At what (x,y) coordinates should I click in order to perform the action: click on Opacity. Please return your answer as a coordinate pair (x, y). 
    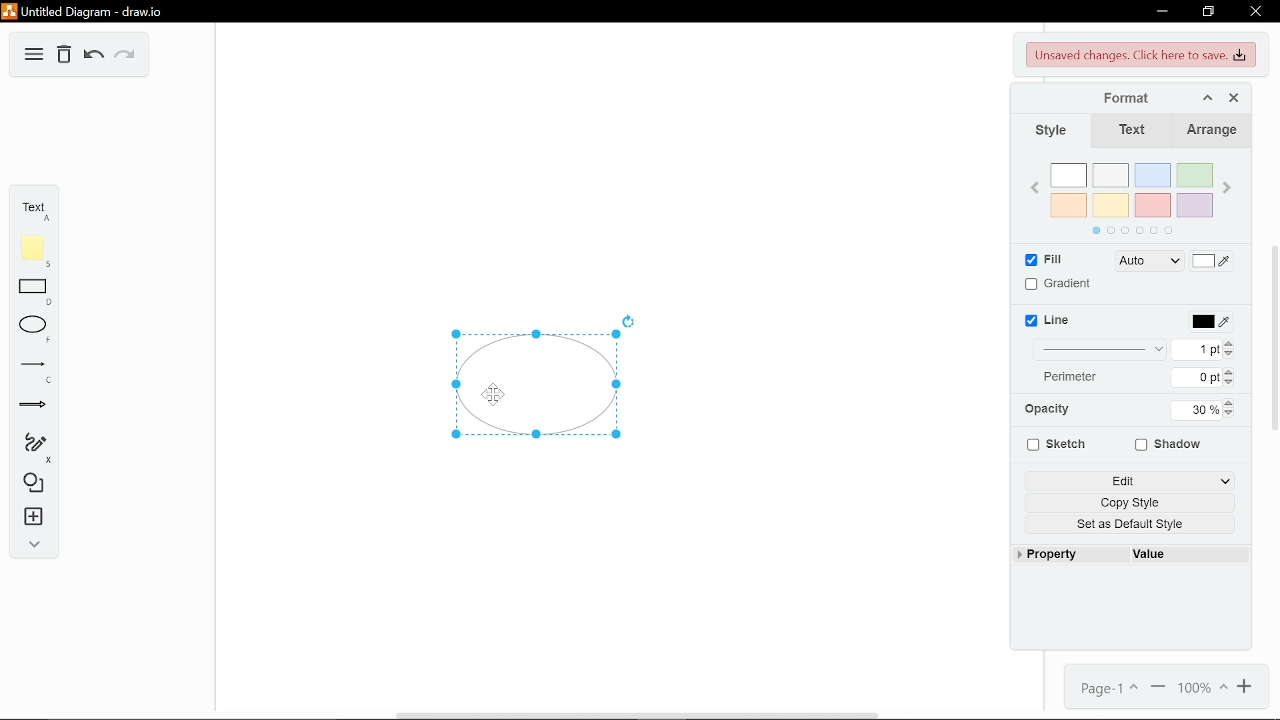
    Looking at the image, I should click on (1047, 409).